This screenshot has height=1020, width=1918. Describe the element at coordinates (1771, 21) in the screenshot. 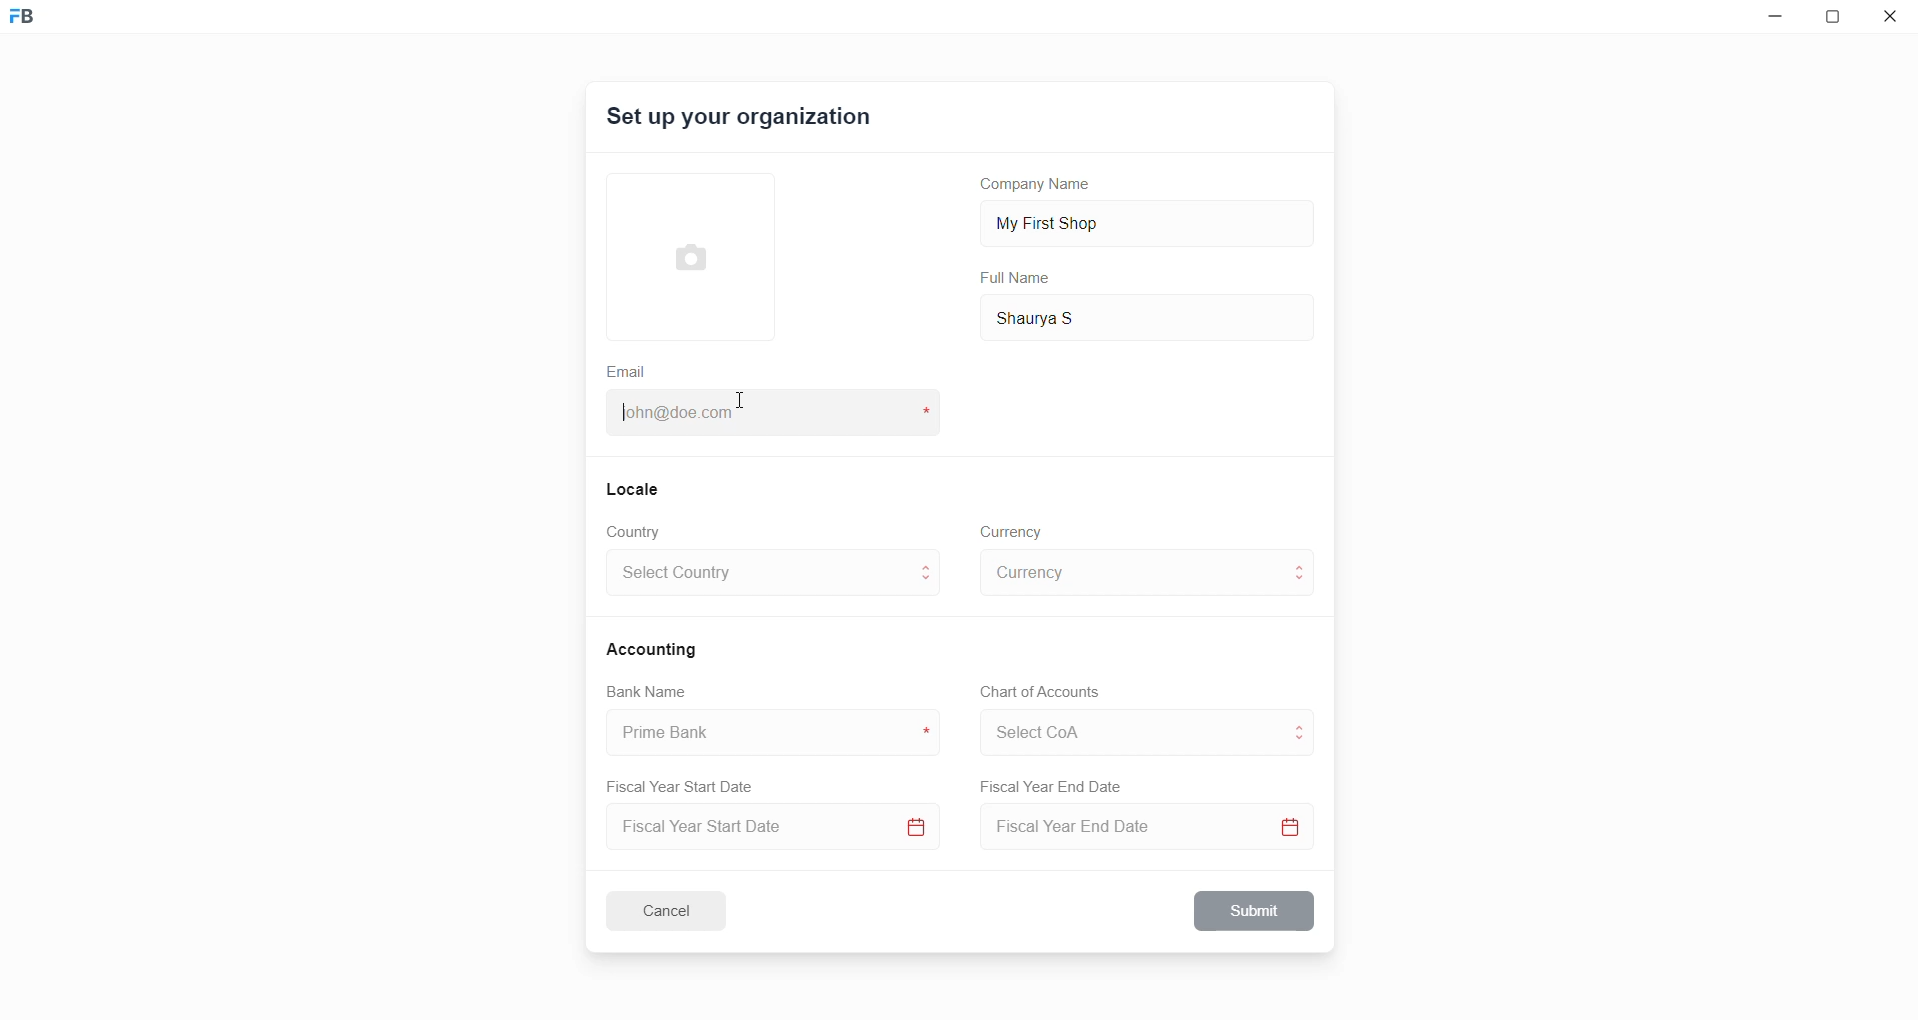

I see `minimize` at that location.